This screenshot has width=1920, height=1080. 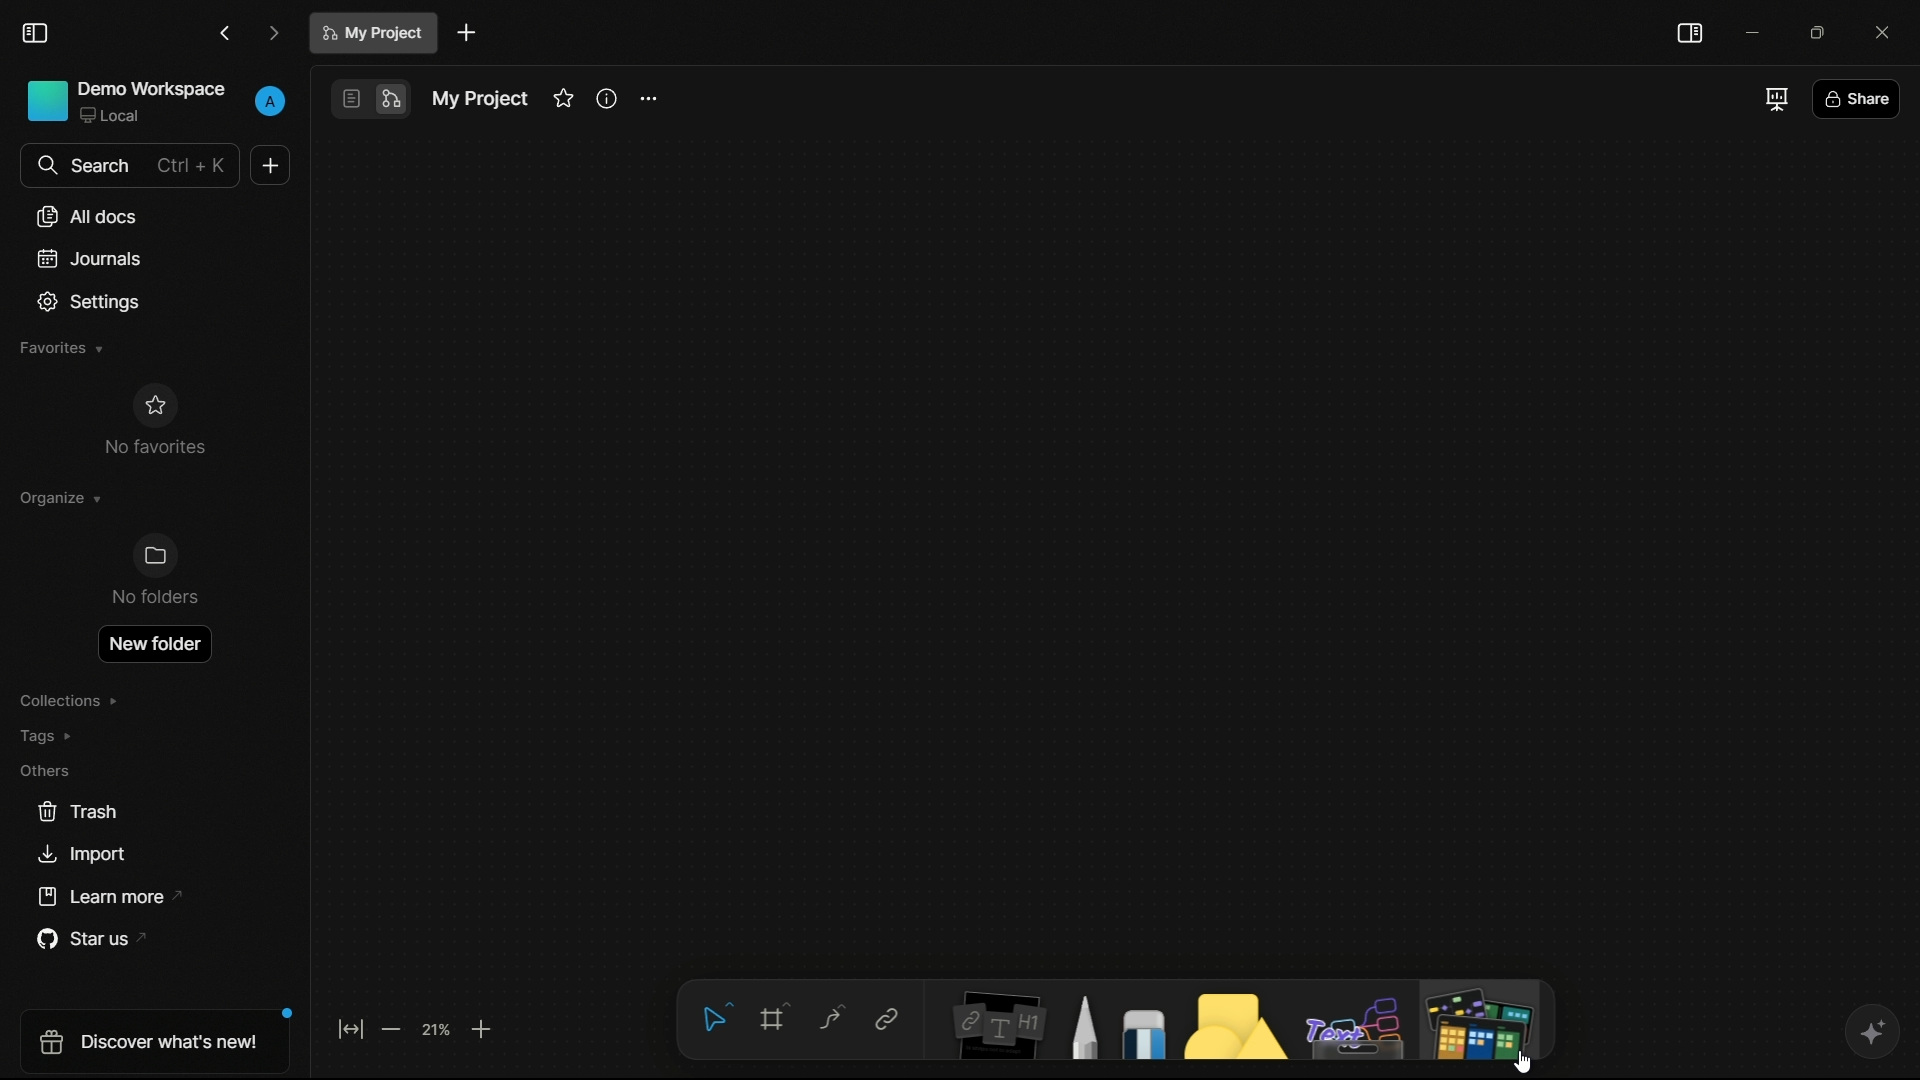 What do you see at coordinates (1868, 1030) in the screenshot?
I see `ai assistant` at bounding box center [1868, 1030].